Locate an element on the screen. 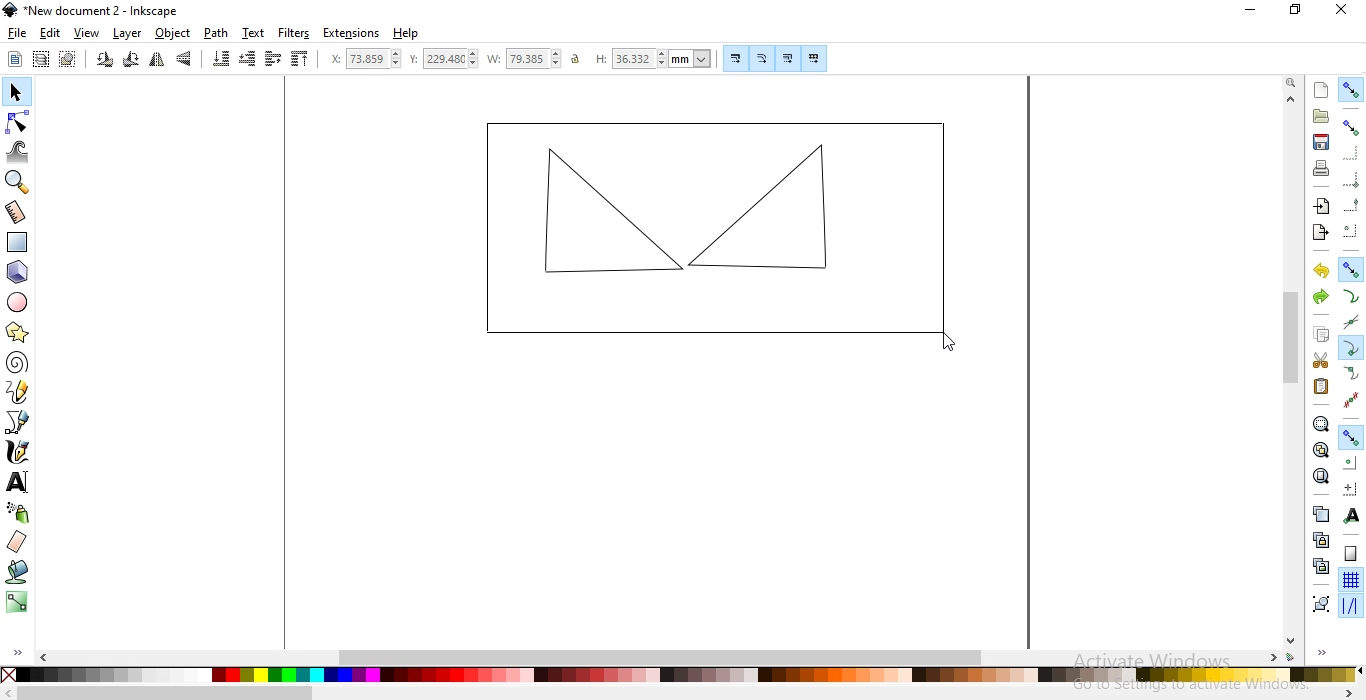 This screenshot has height=700, width=1366. draw calligraphic or brush strokes is located at coordinates (18, 454).